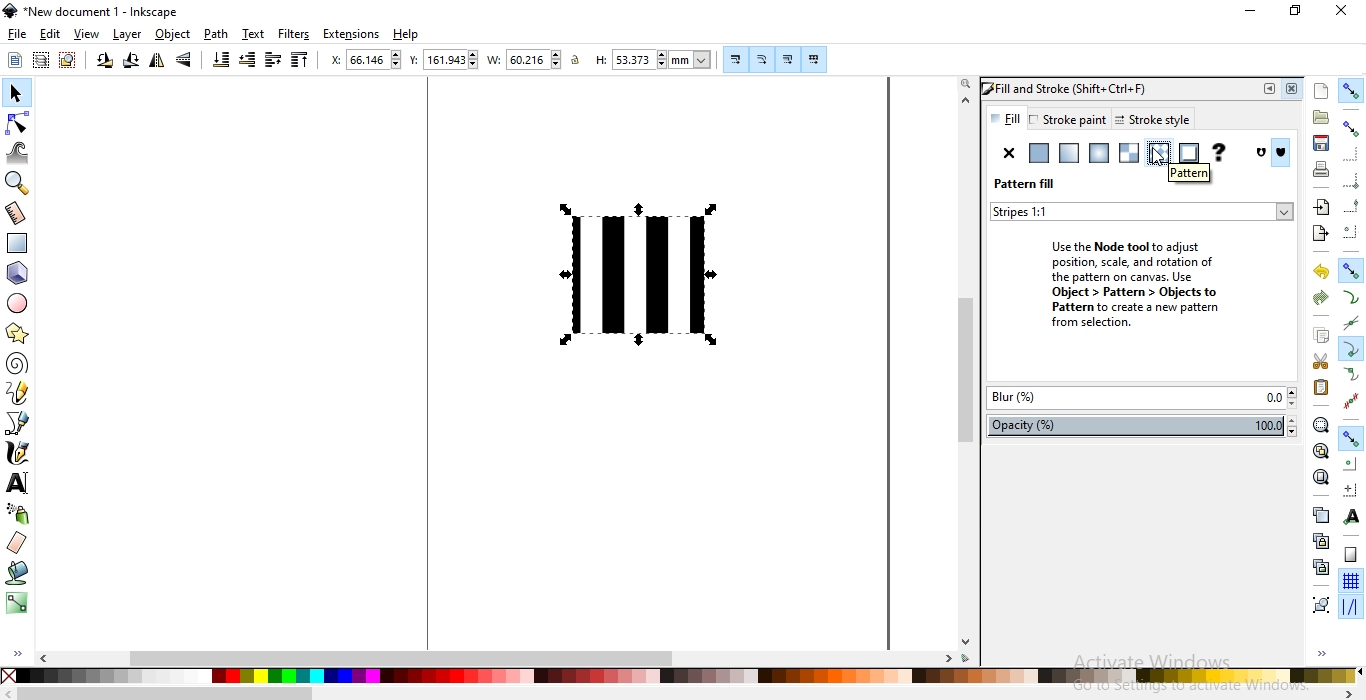 The height and width of the screenshot is (700, 1366). What do you see at coordinates (761, 59) in the screenshot?
I see `scale radii of rounded corners` at bounding box center [761, 59].